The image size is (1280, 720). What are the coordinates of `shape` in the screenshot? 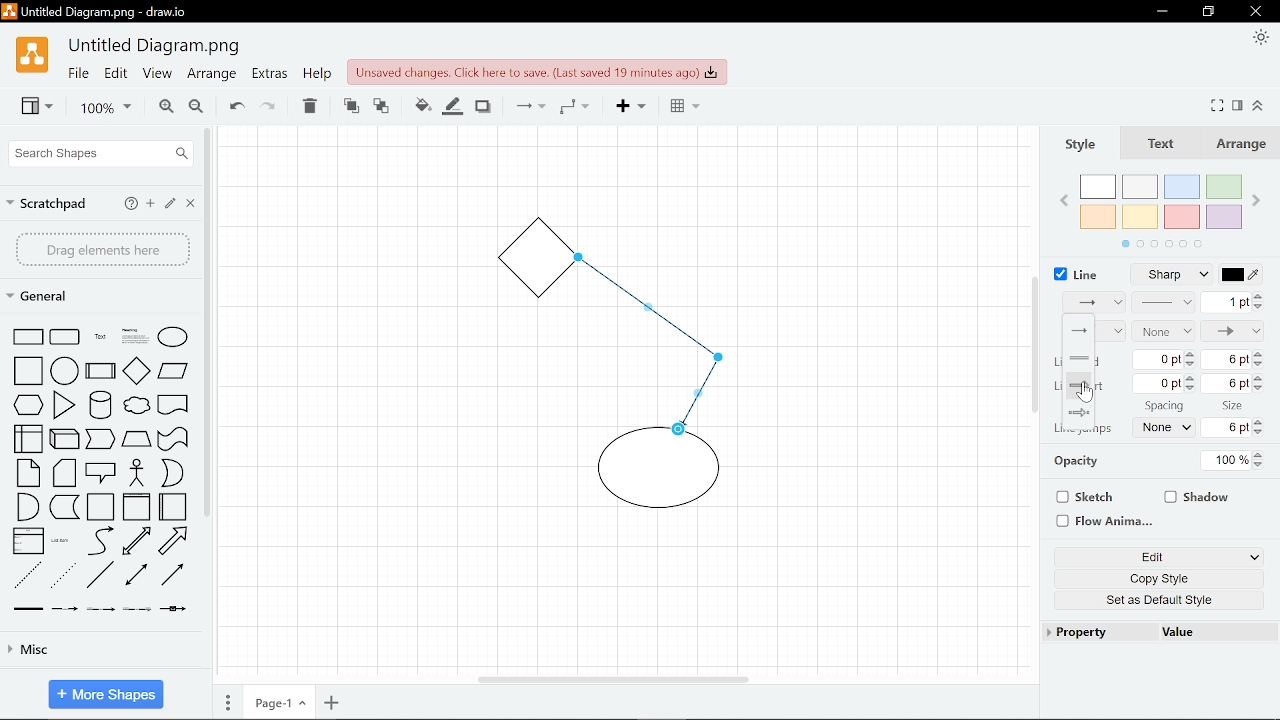 It's located at (29, 406).